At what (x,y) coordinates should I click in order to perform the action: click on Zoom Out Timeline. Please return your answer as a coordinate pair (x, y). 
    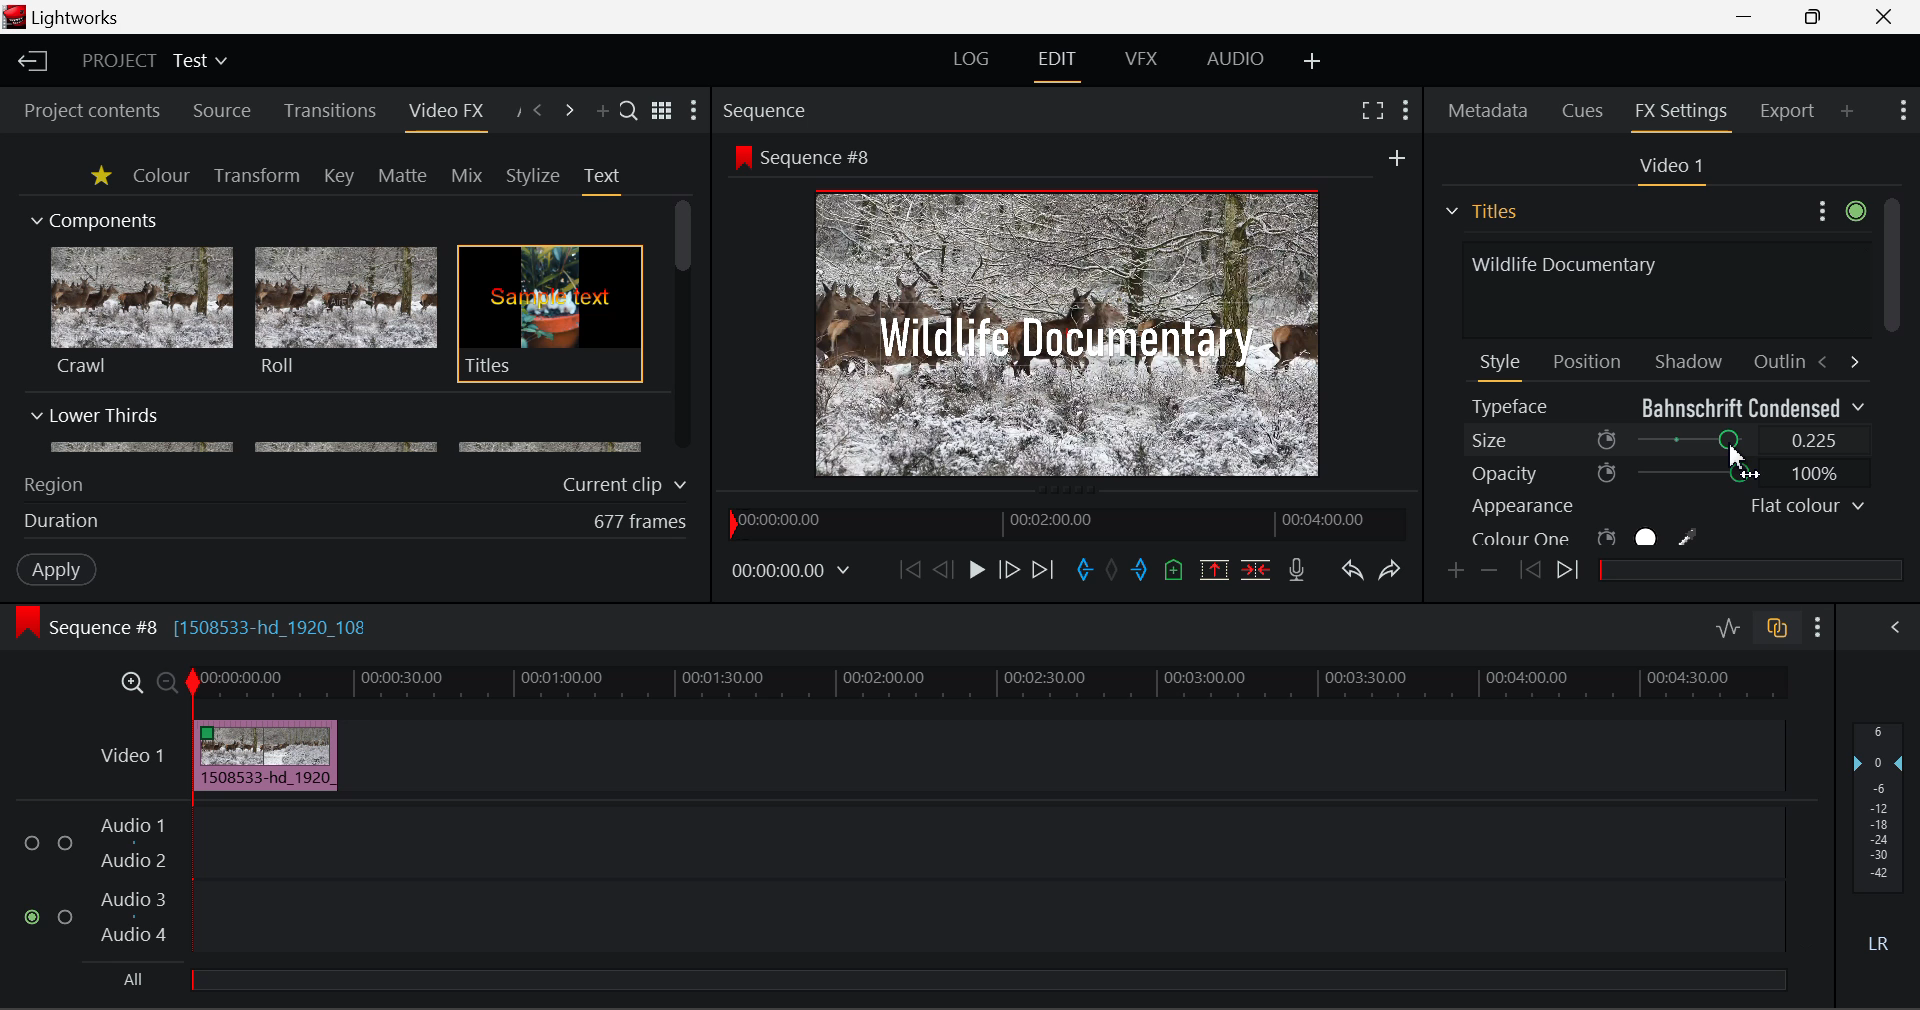
    Looking at the image, I should click on (168, 685).